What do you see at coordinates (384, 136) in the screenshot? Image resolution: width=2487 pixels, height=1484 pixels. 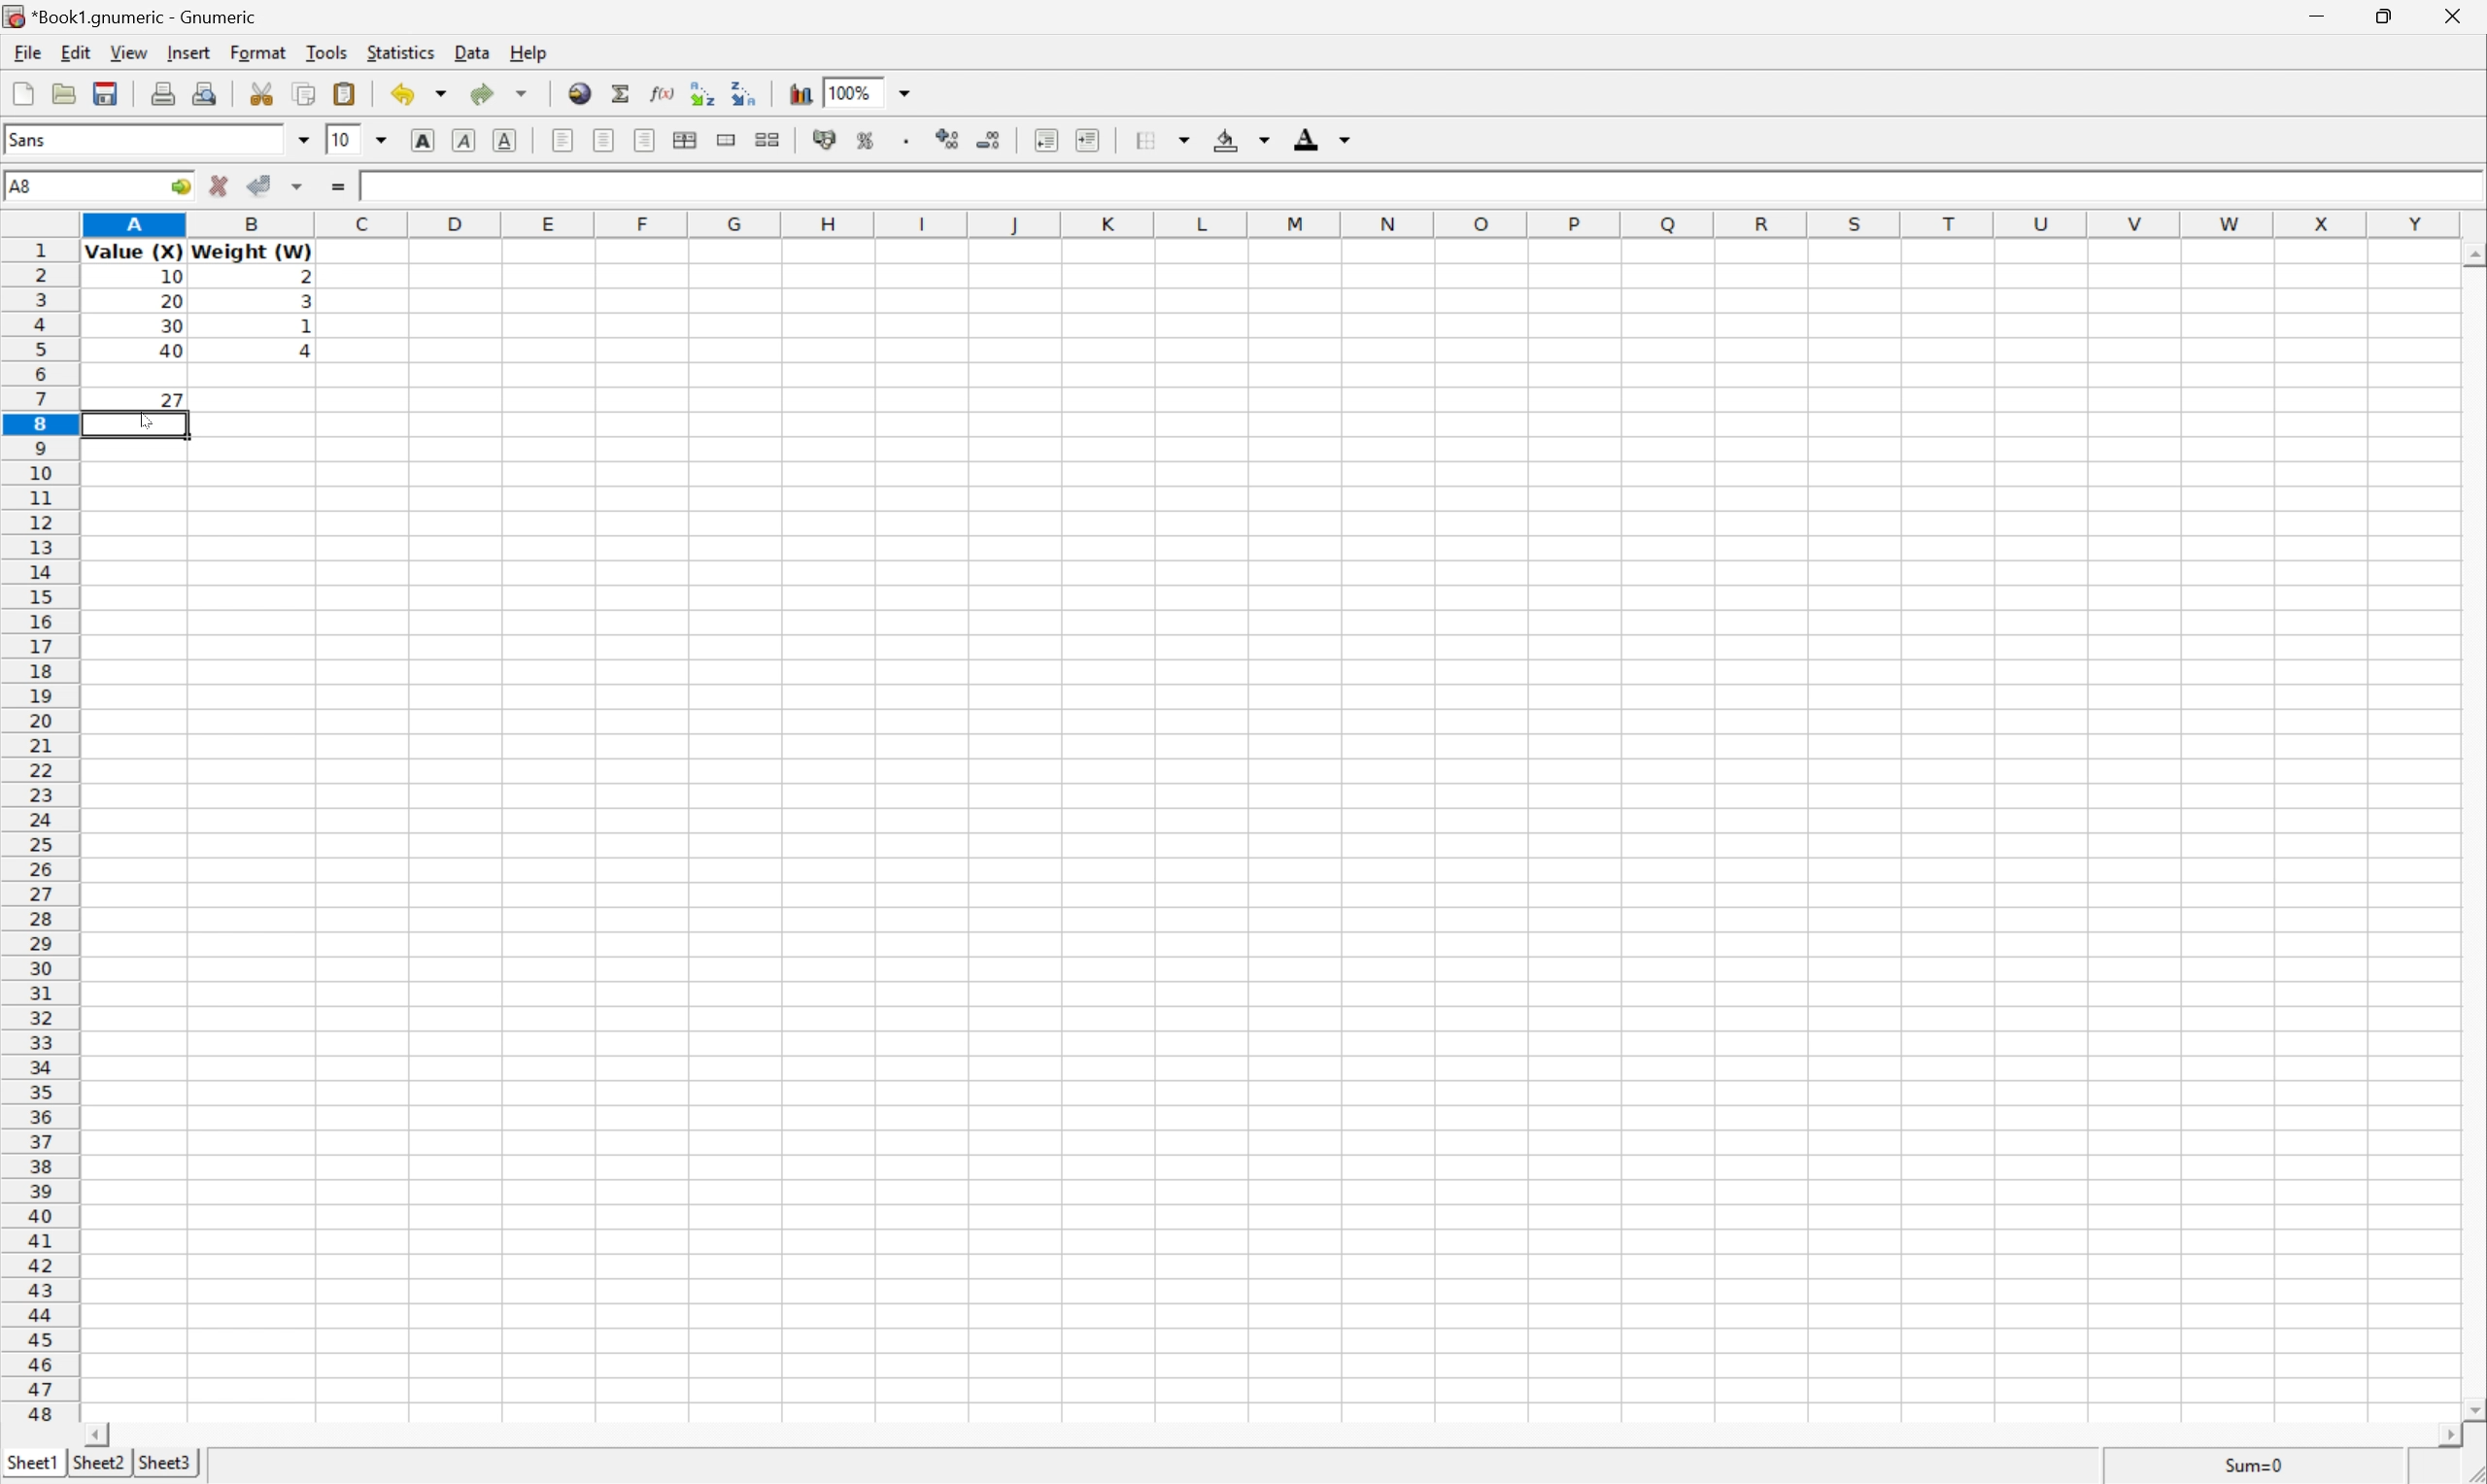 I see `Drop Down` at bounding box center [384, 136].